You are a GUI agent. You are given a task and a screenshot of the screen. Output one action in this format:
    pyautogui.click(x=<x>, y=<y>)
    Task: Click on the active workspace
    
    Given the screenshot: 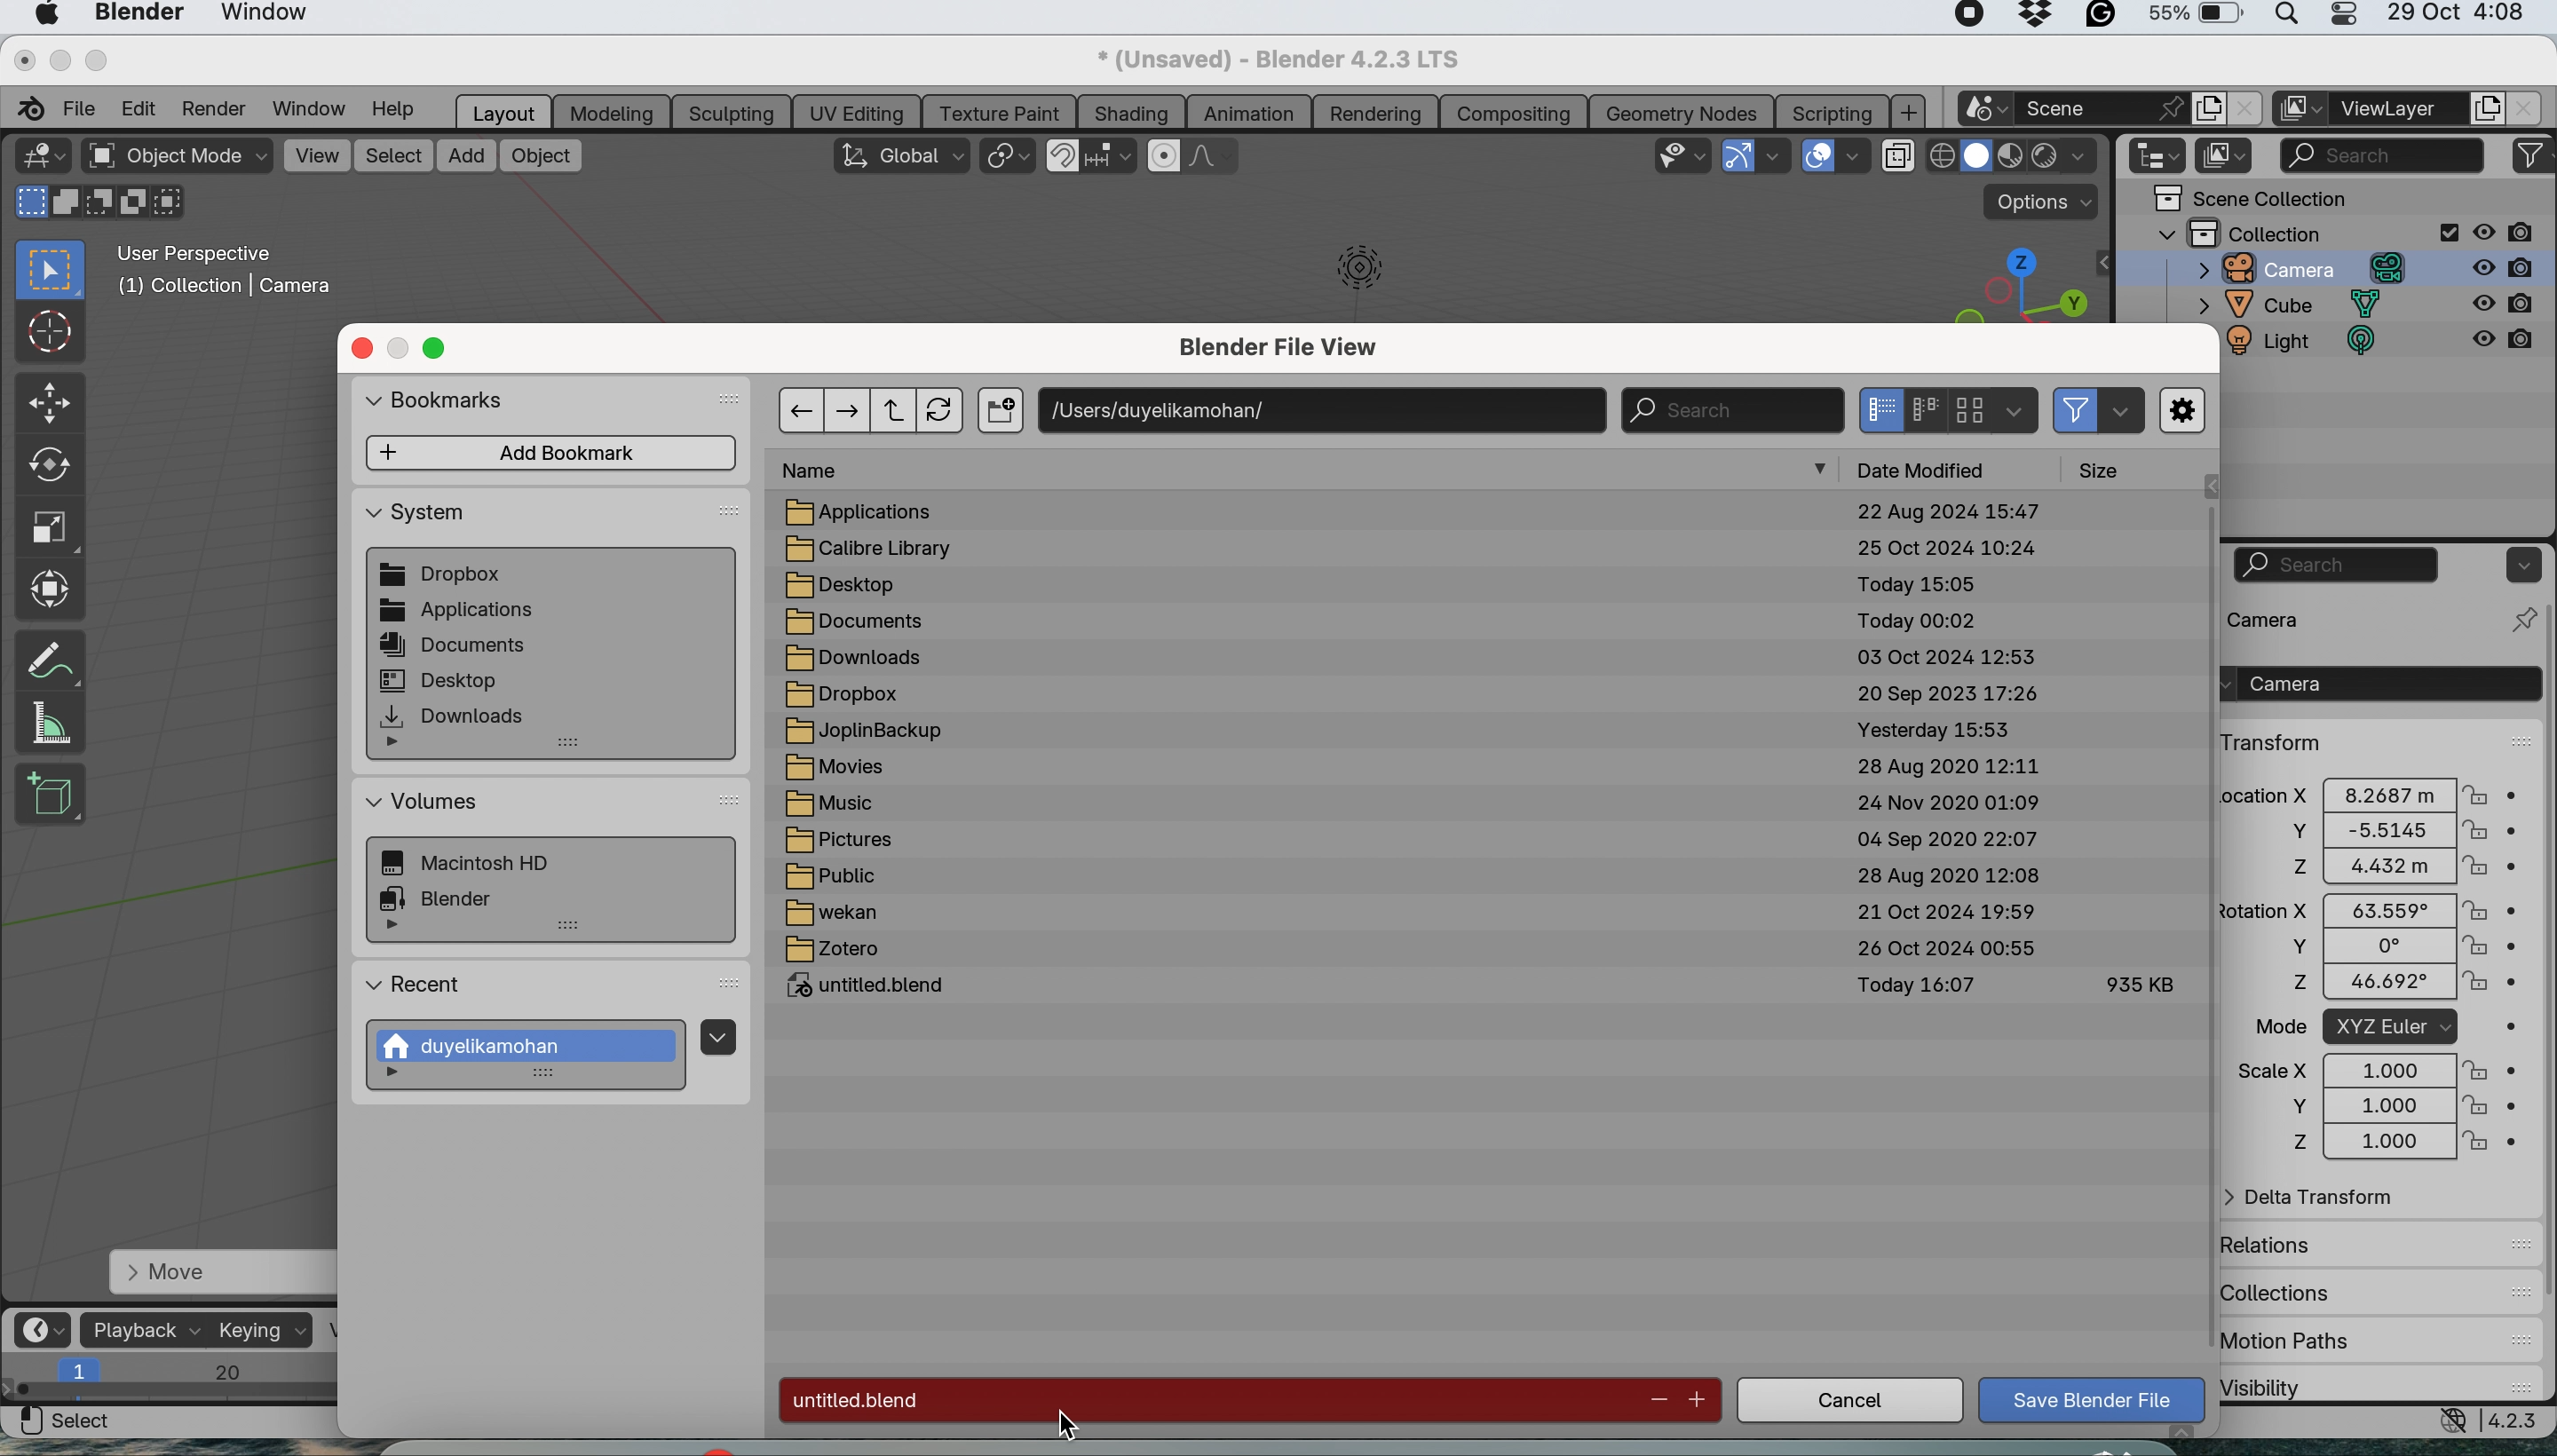 What is the action you would take?
    pyautogui.click(x=2301, y=109)
    